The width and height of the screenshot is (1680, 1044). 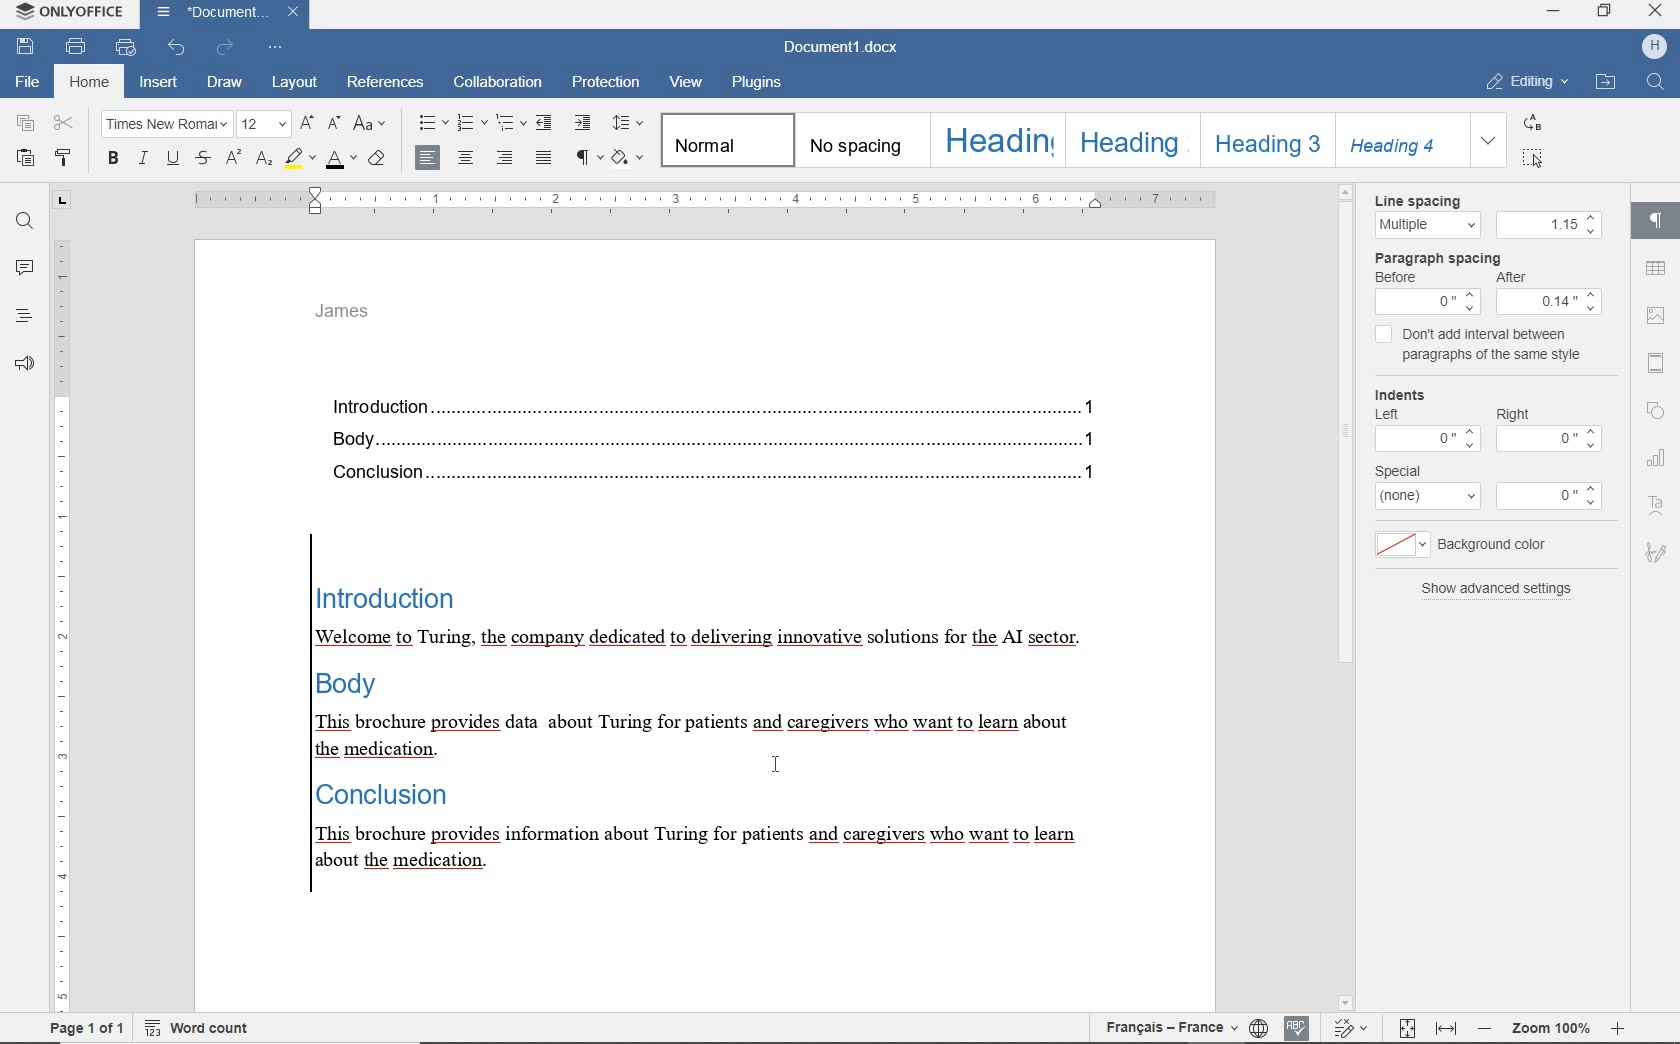 What do you see at coordinates (166, 125) in the screenshot?
I see `font` at bounding box center [166, 125].